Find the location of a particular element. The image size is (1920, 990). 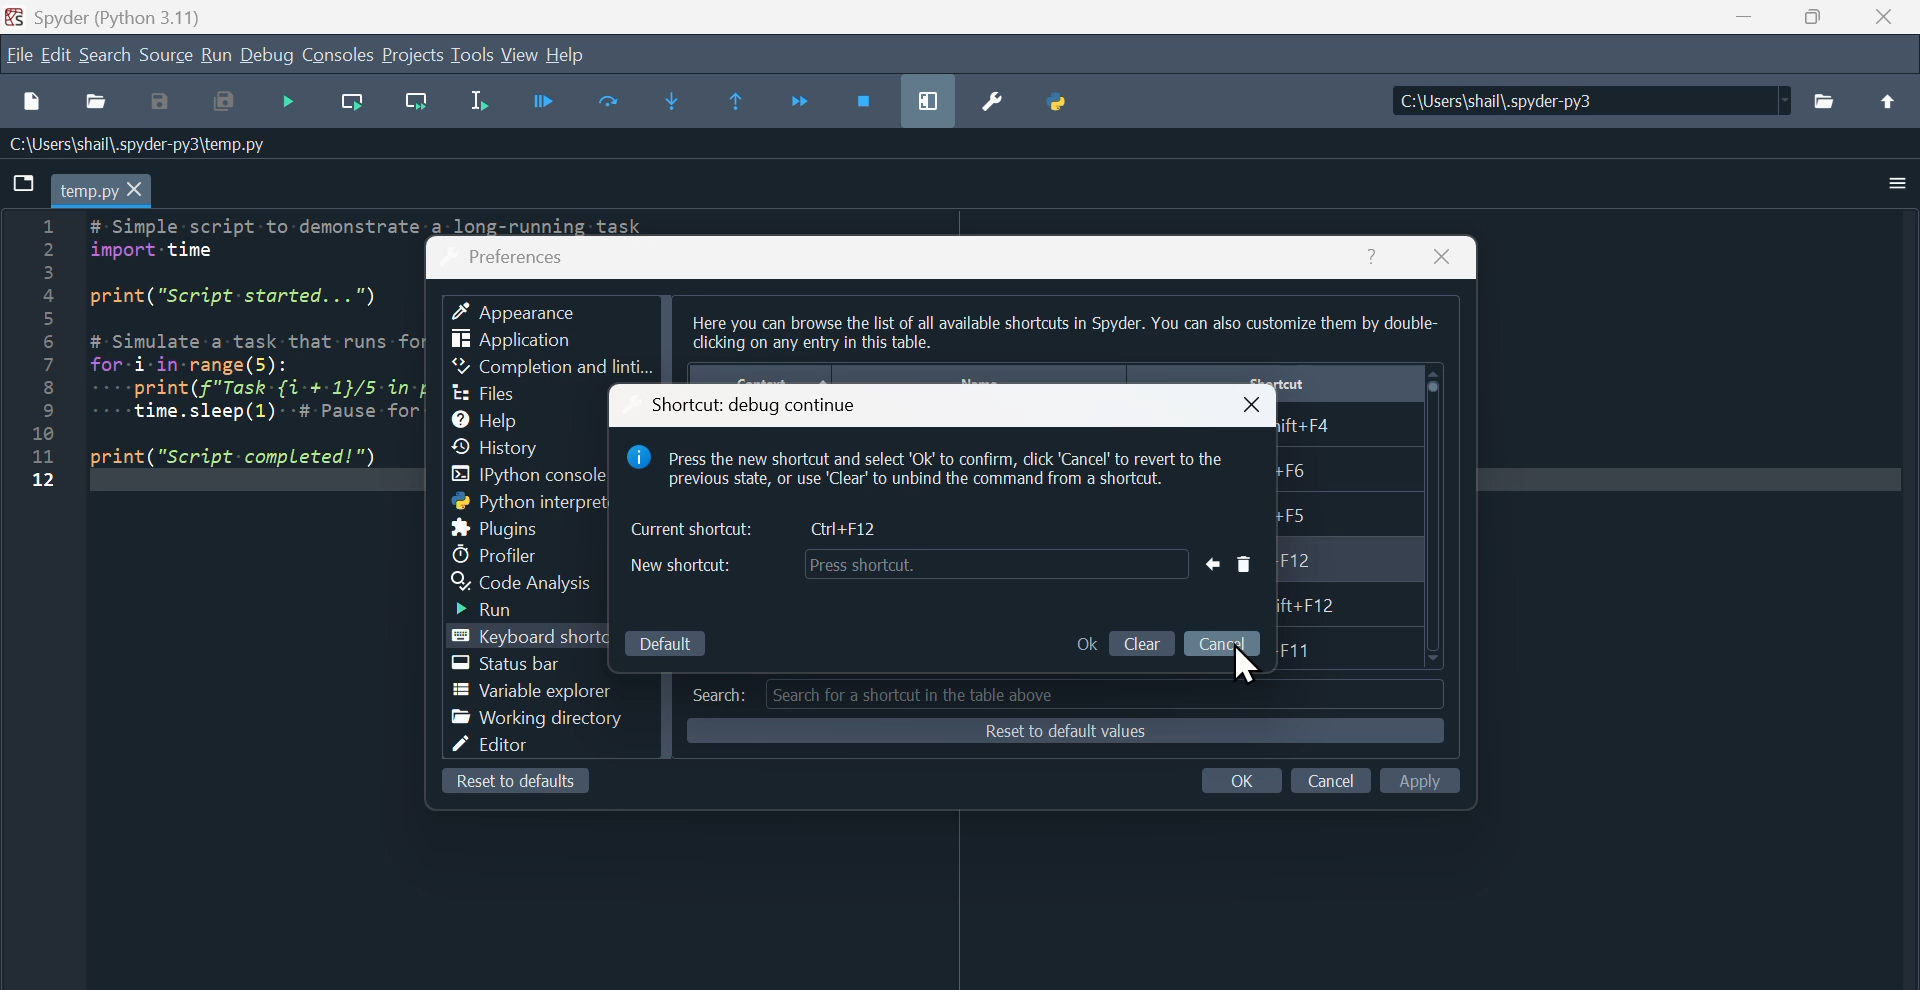

Preferences is located at coordinates (998, 99).